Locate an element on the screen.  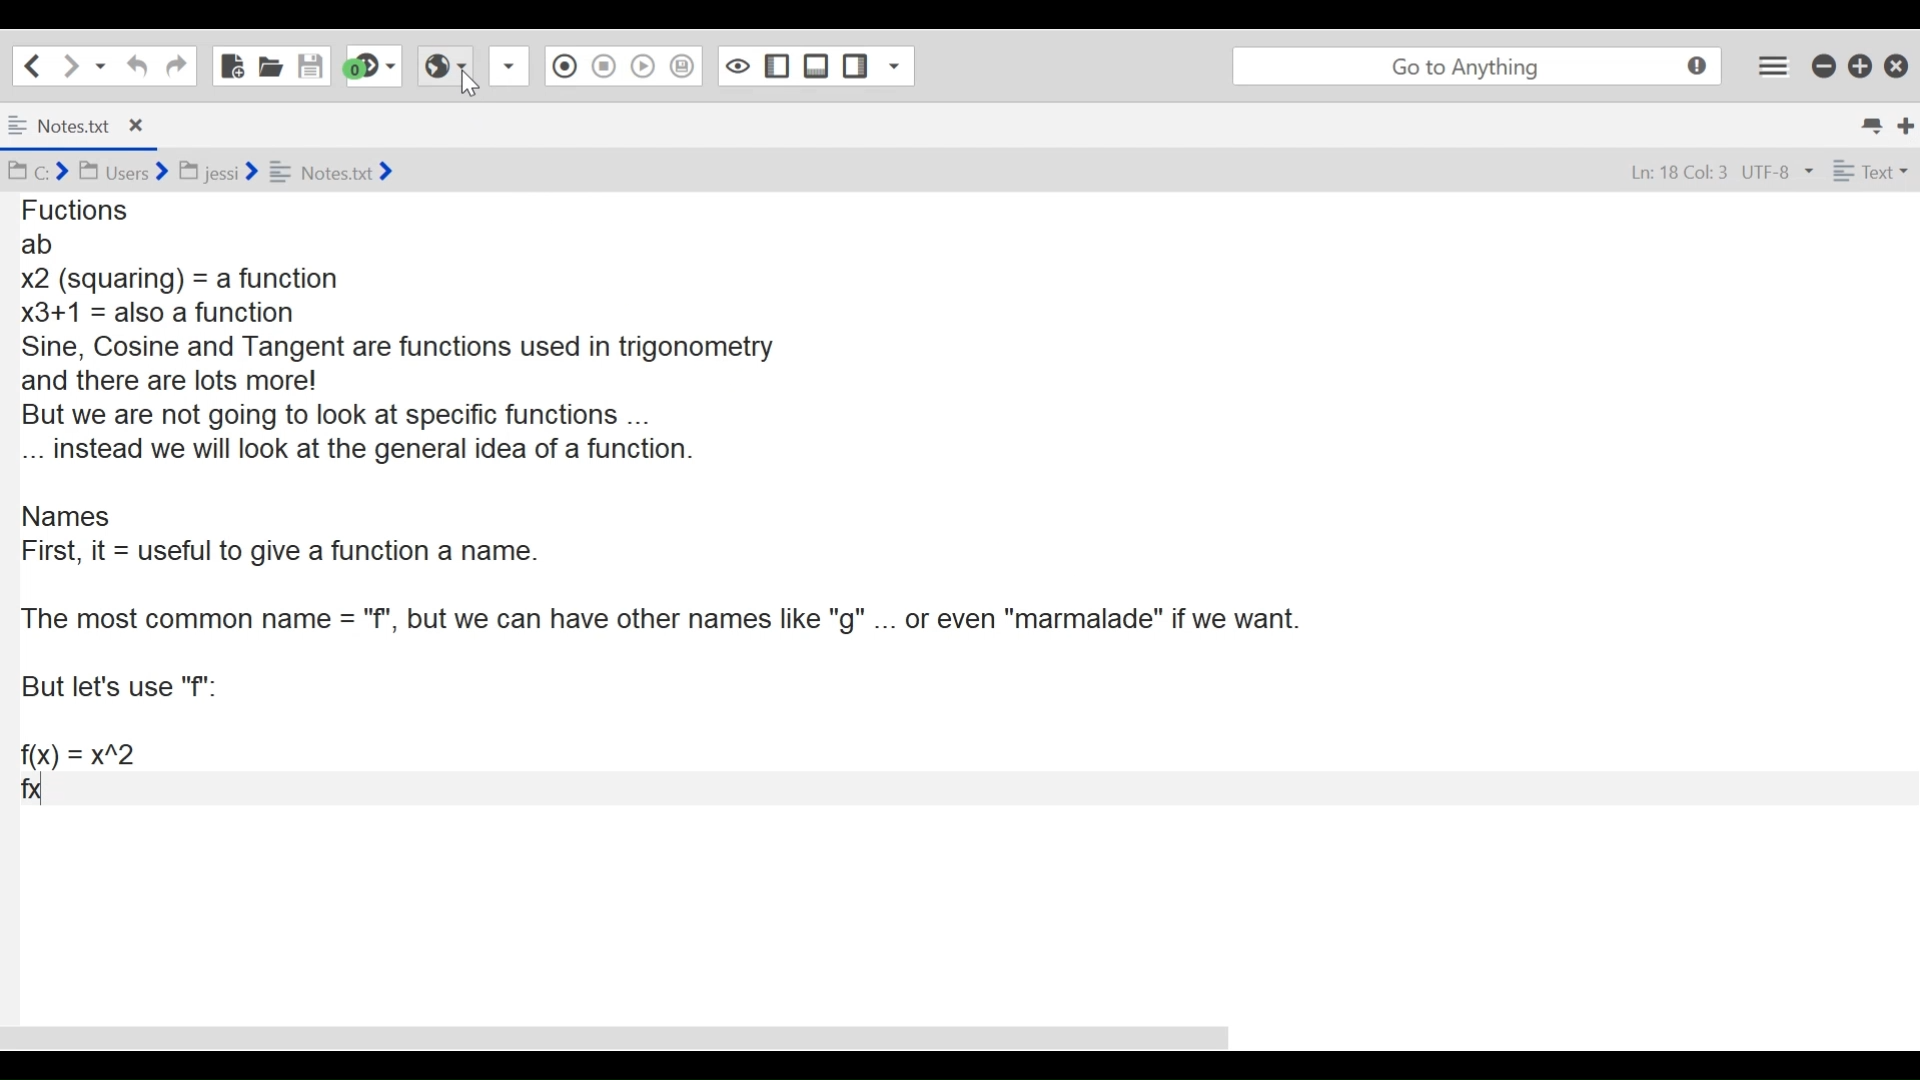
Save file is located at coordinates (311, 66).